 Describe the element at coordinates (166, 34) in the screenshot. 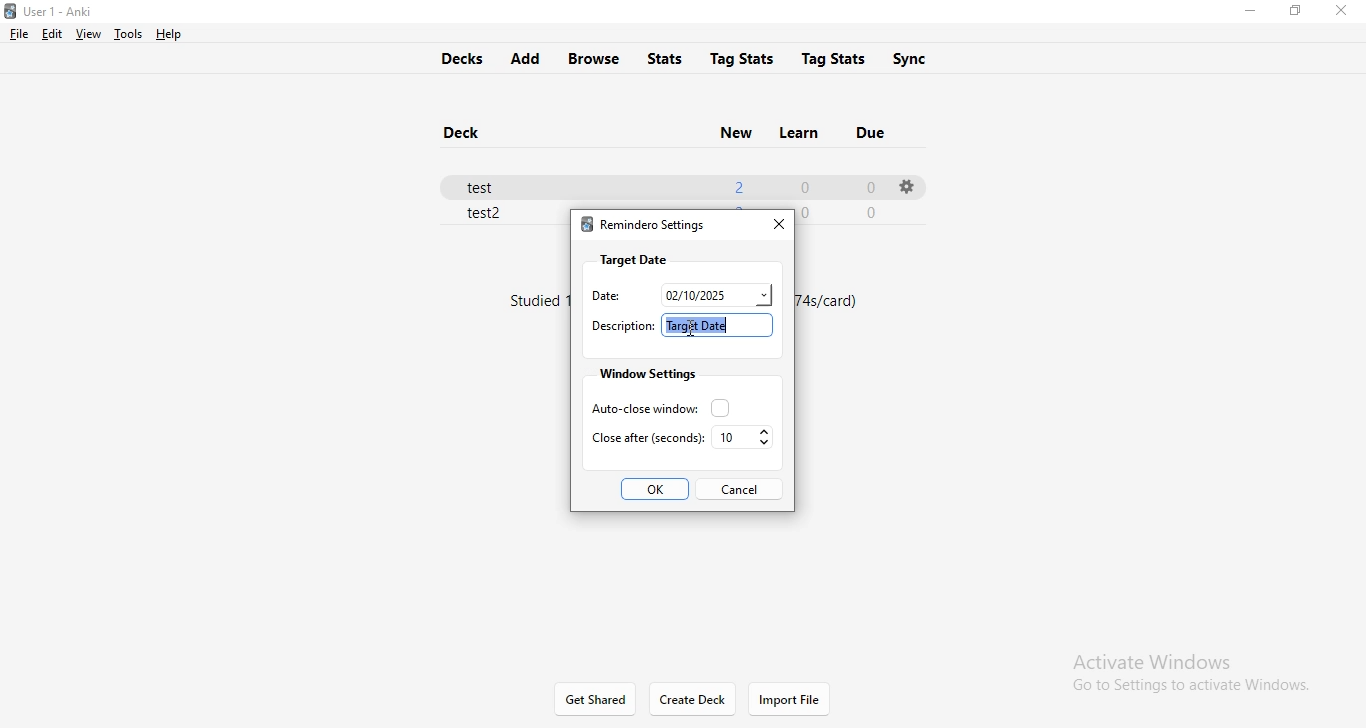

I see `help` at that location.